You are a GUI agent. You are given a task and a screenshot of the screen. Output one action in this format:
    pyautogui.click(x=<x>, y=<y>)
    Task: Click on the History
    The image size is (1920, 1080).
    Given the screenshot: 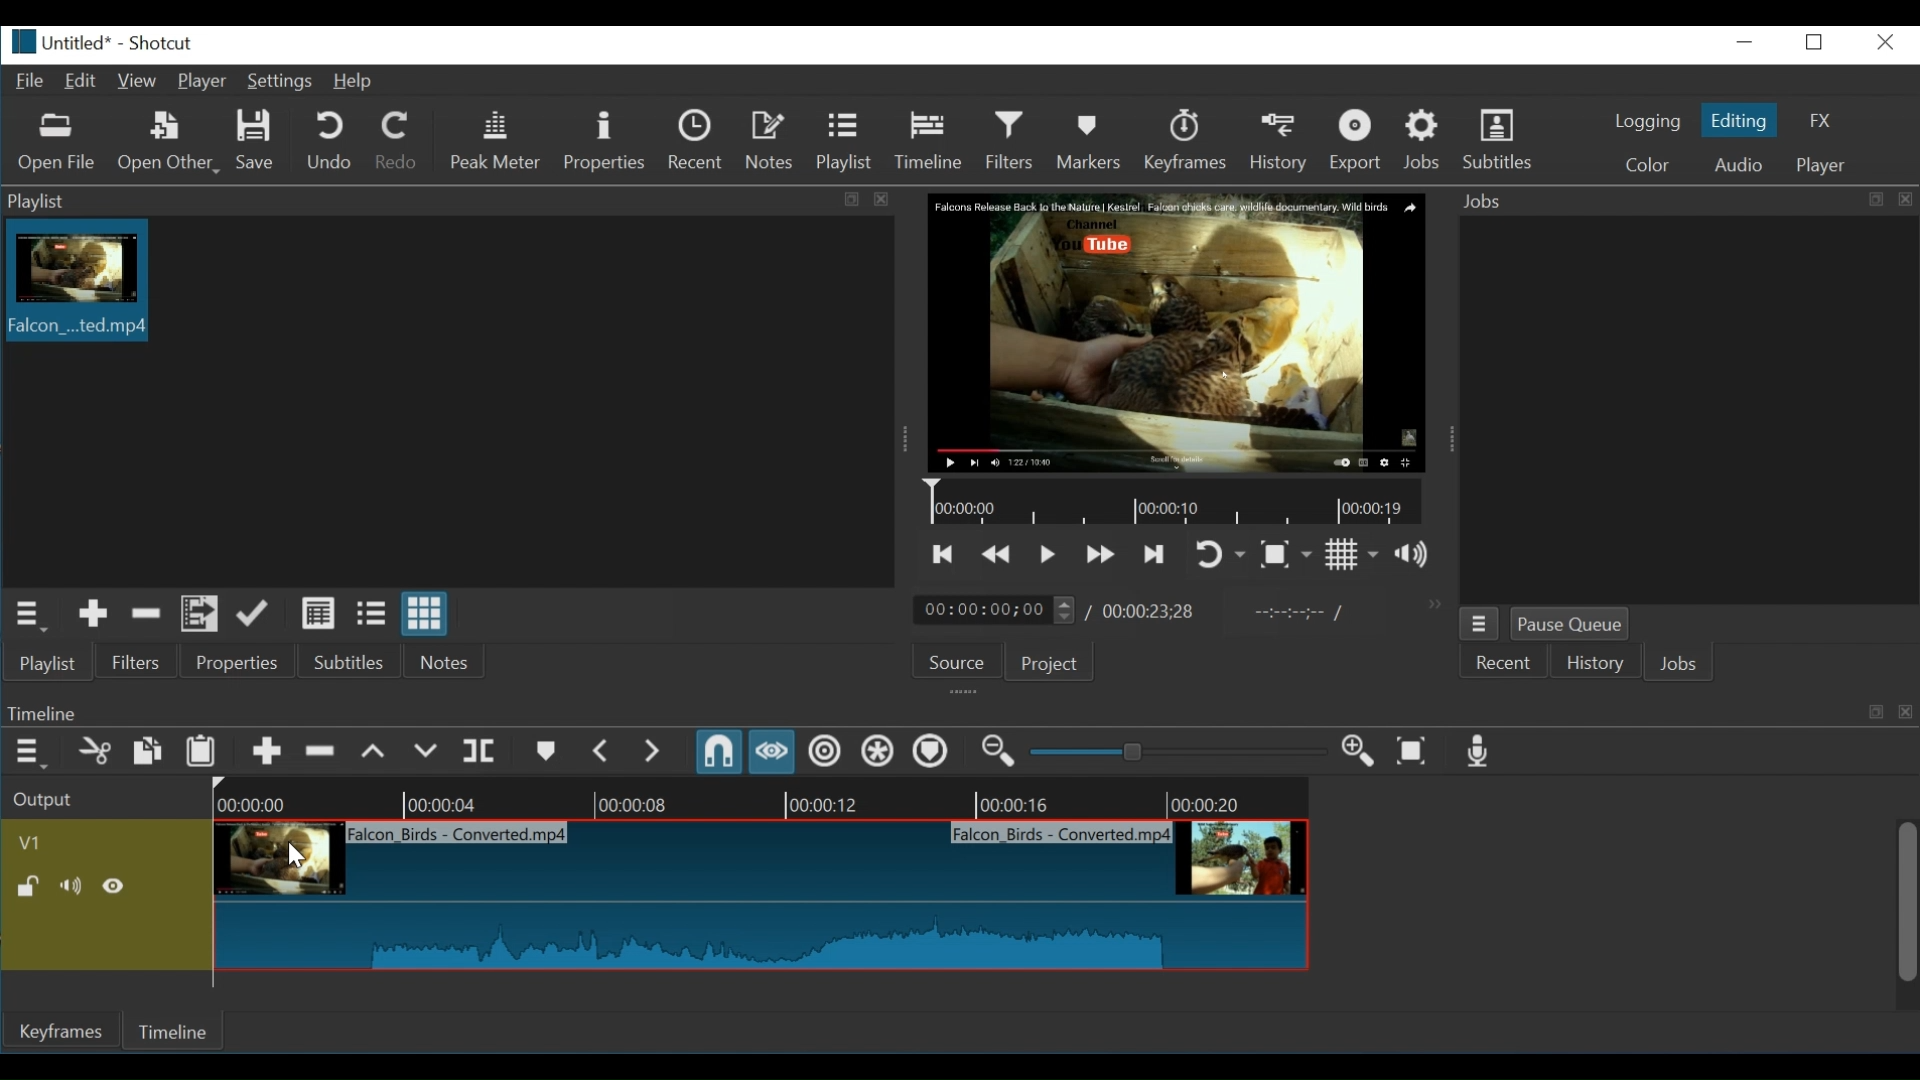 What is the action you would take?
    pyautogui.click(x=1283, y=140)
    